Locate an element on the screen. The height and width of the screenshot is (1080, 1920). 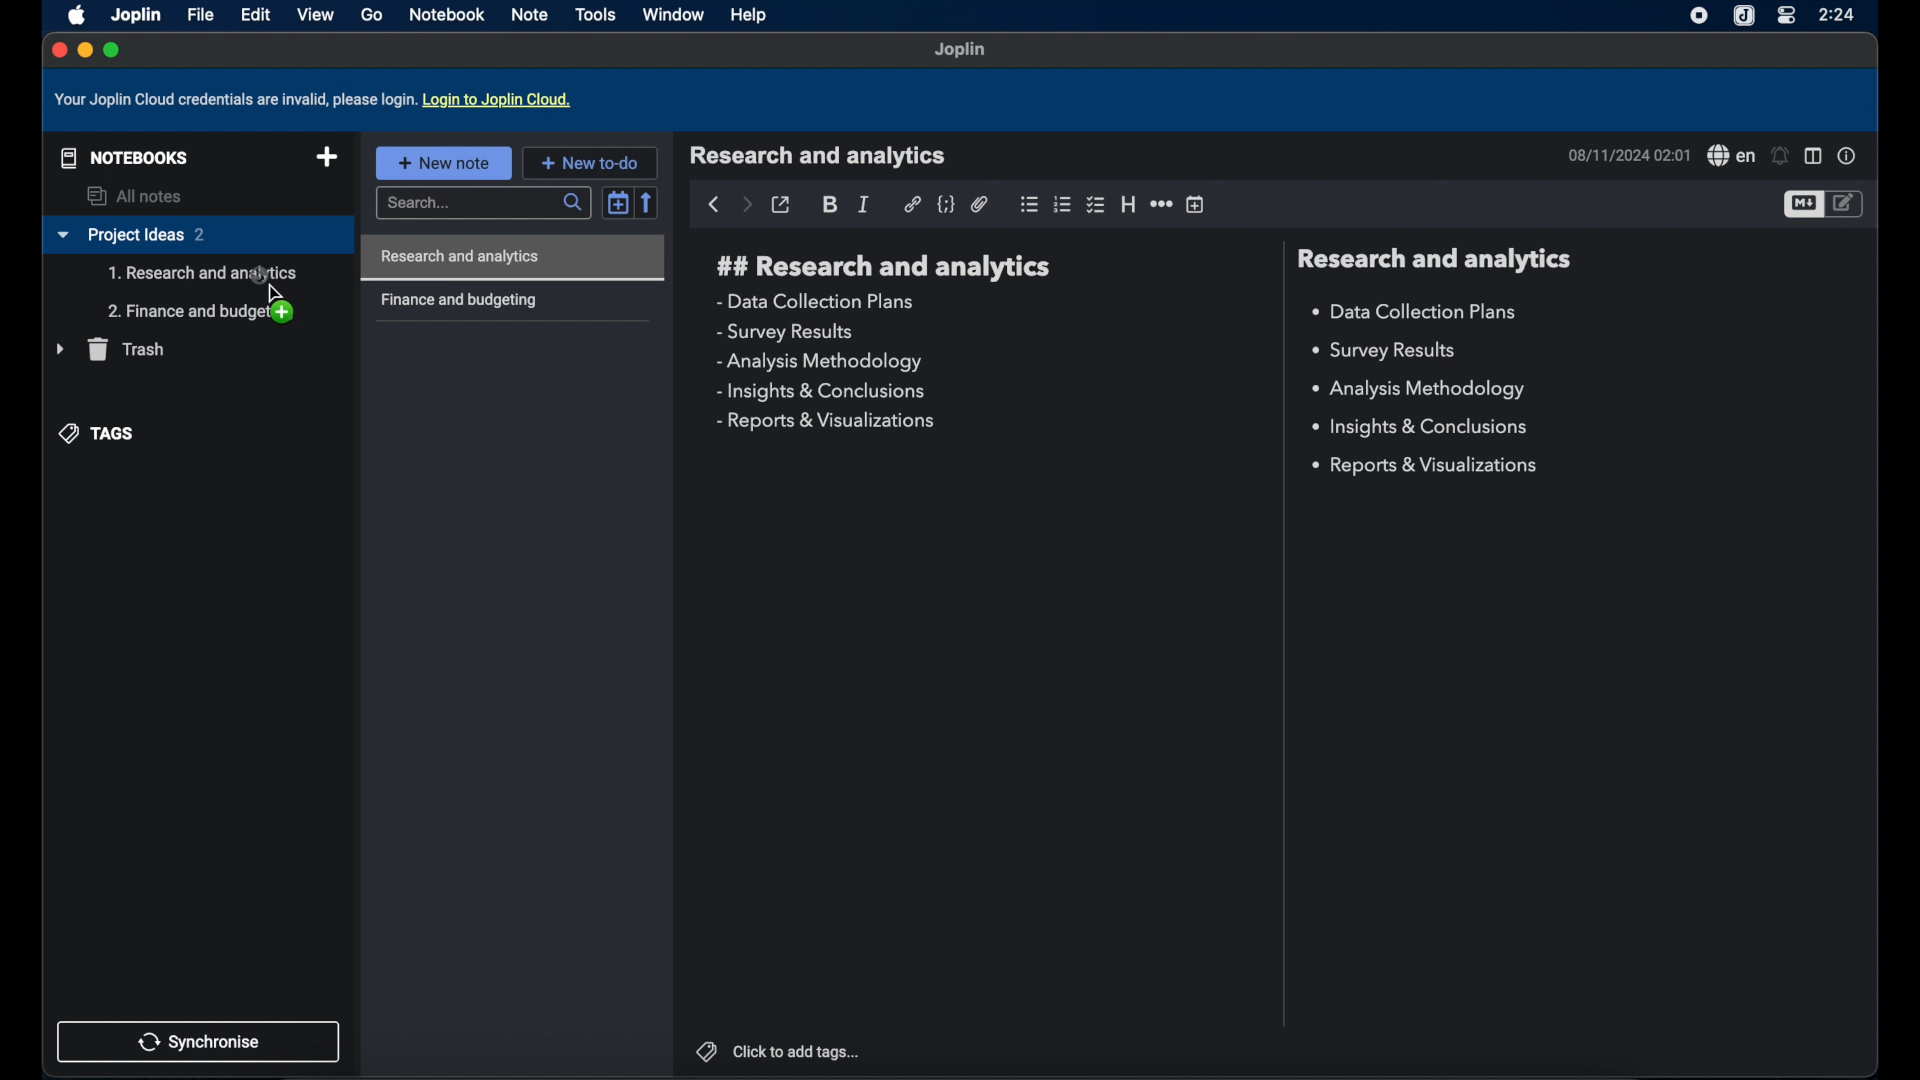
control center is located at coordinates (1785, 16).